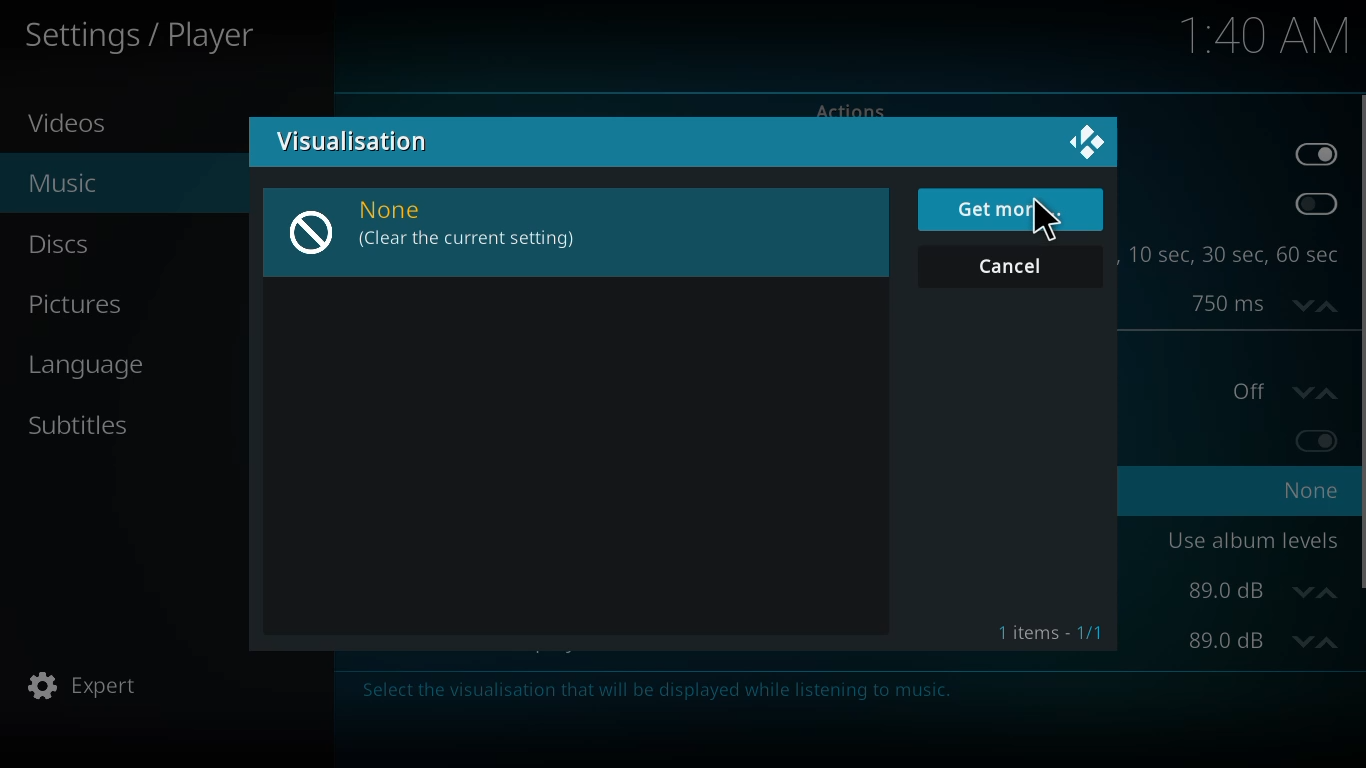 Image resolution: width=1366 pixels, height=768 pixels. Describe the element at coordinates (79, 306) in the screenshot. I see `pictures` at that location.